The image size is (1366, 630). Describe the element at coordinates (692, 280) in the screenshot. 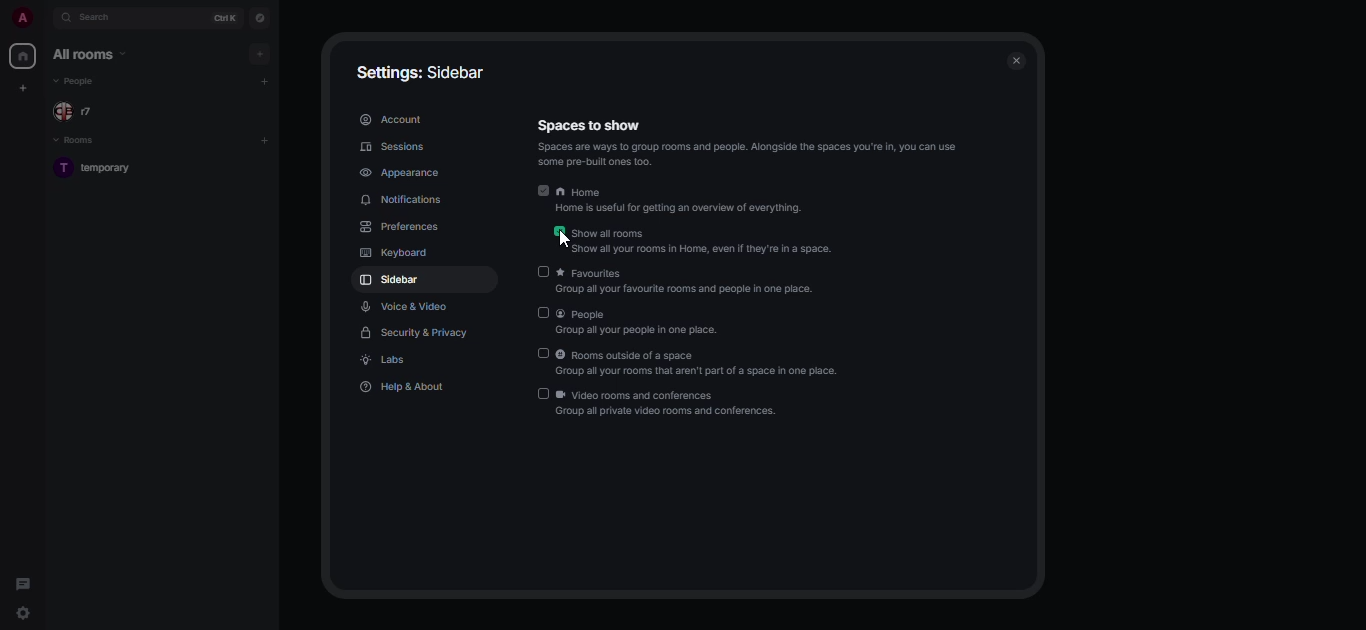

I see `favorites` at that location.